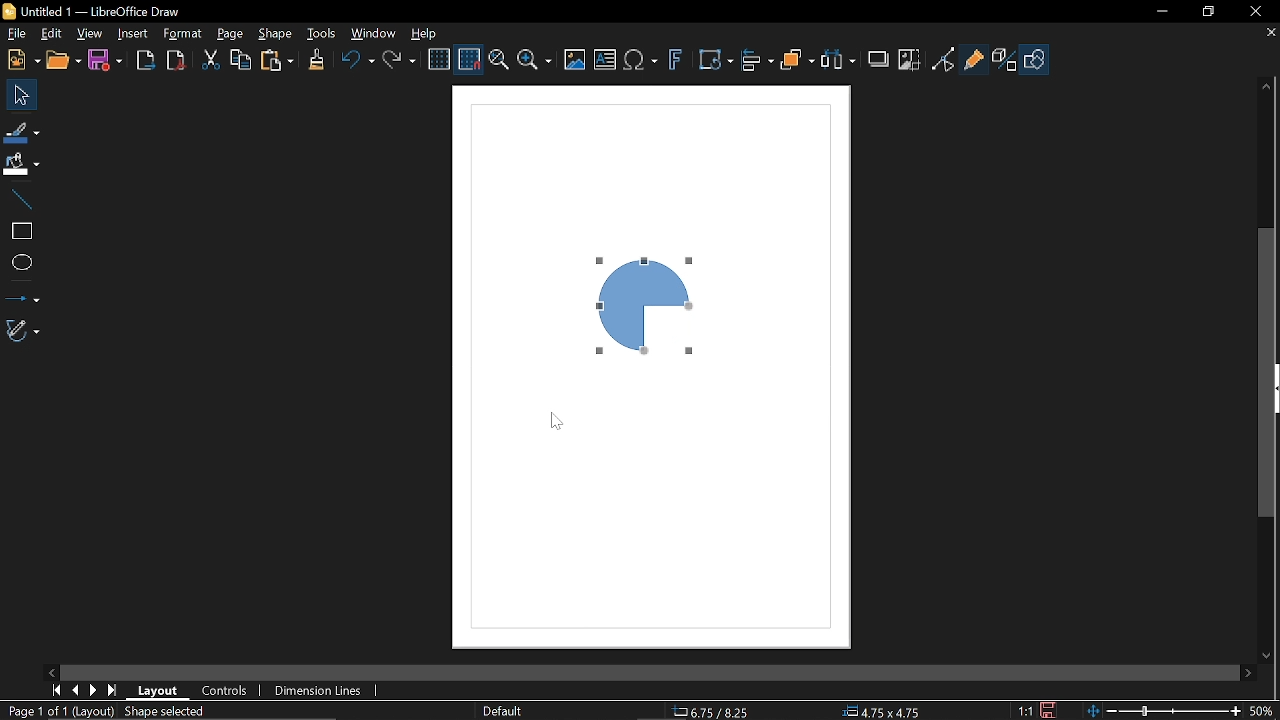 The image size is (1280, 720). Describe the element at coordinates (19, 229) in the screenshot. I see `Rectangle` at that location.